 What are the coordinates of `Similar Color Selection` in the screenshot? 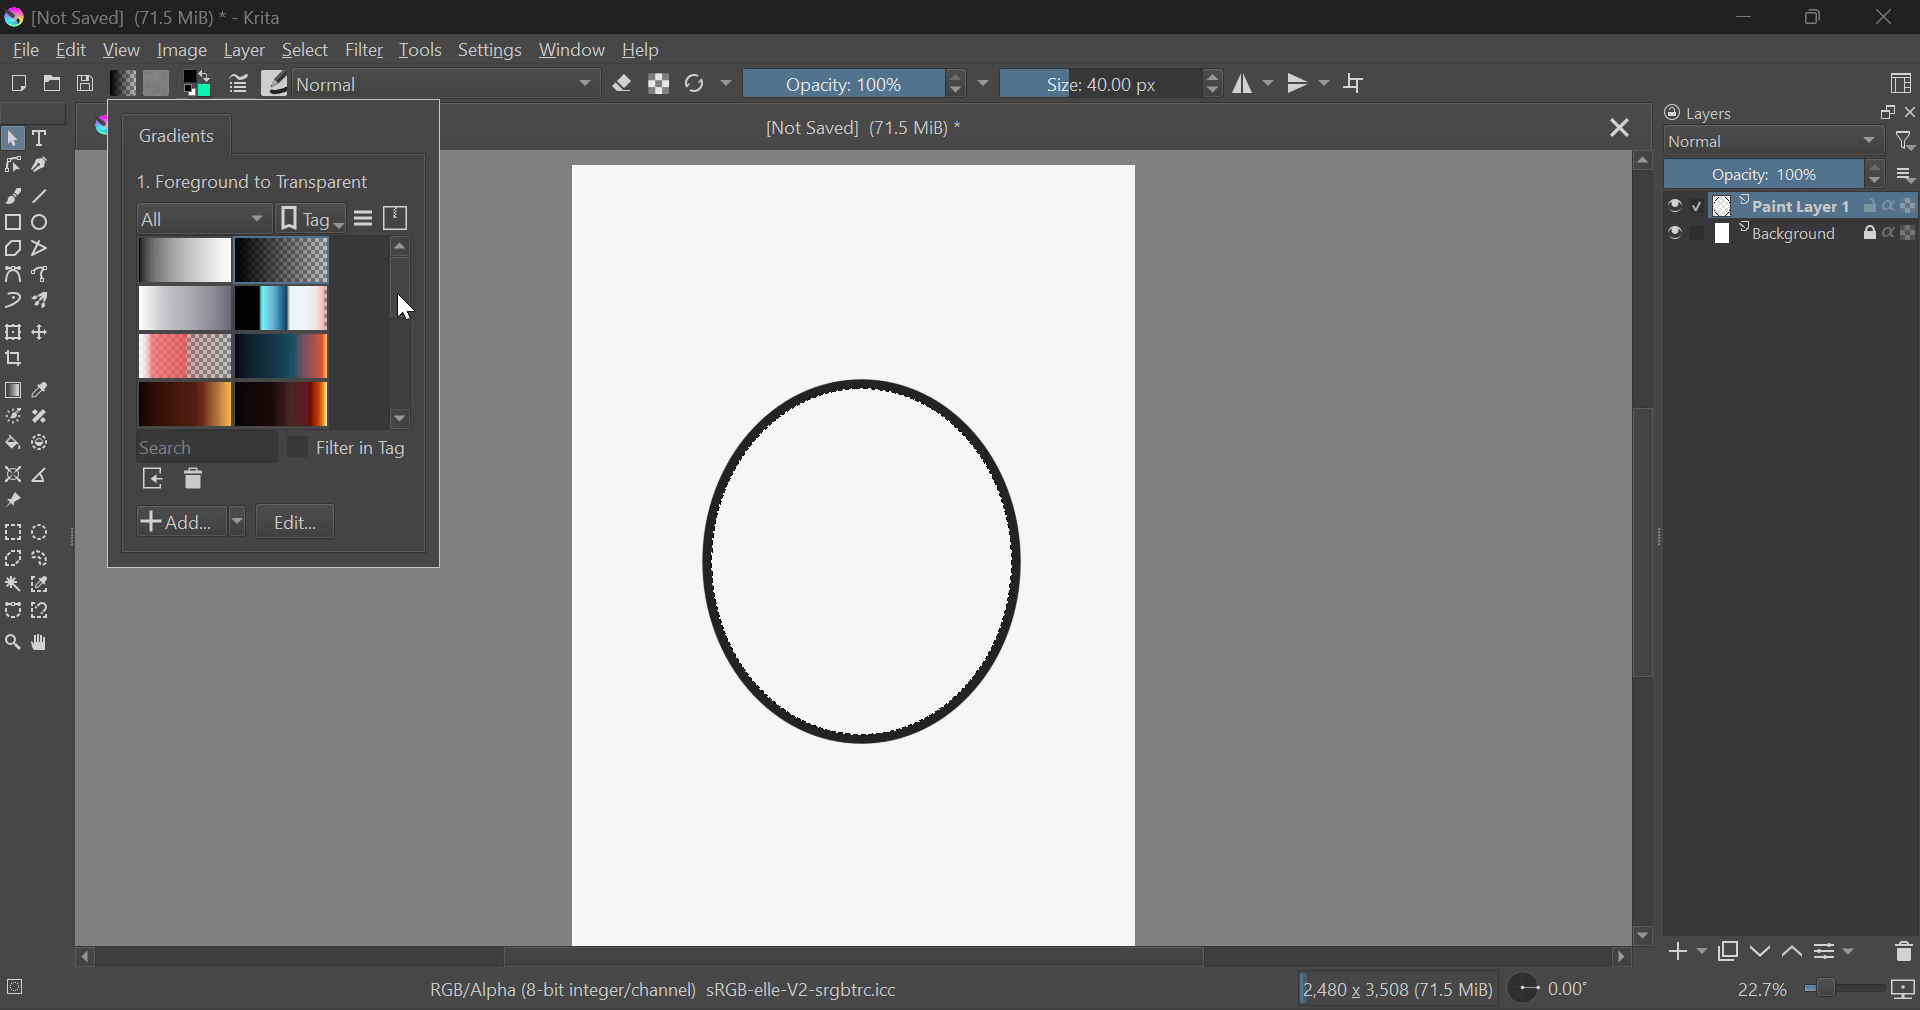 It's located at (49, 583).